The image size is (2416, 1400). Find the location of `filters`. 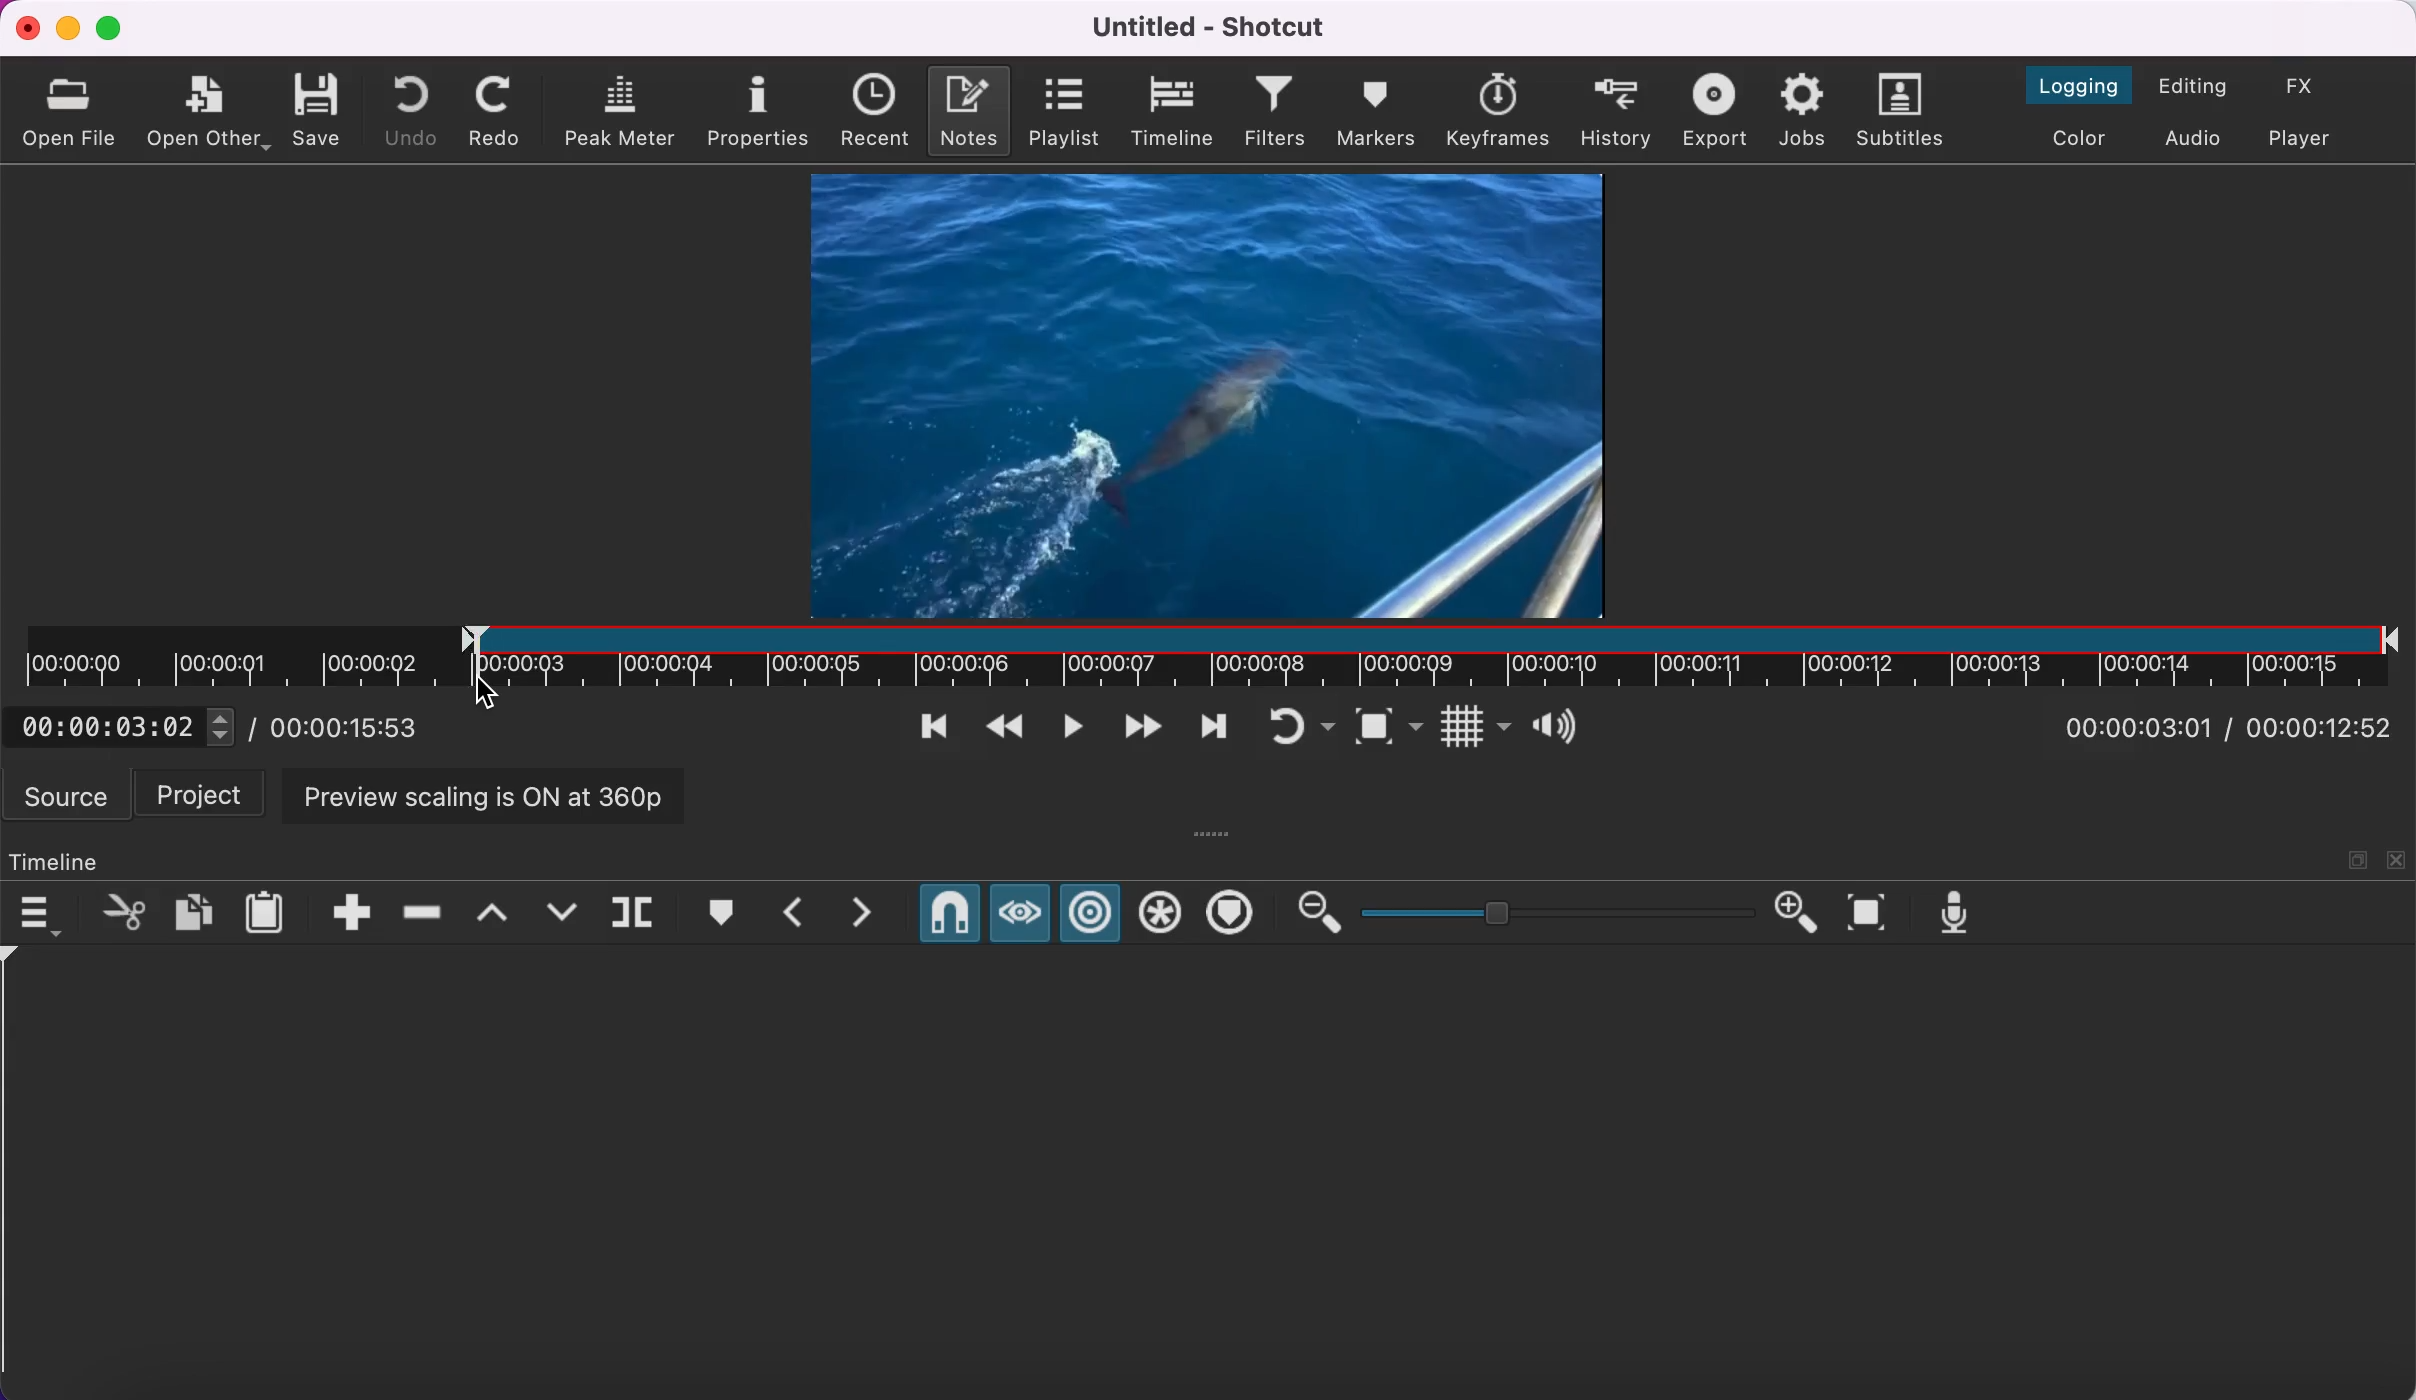

filters is located at coordinates (1276, 112).